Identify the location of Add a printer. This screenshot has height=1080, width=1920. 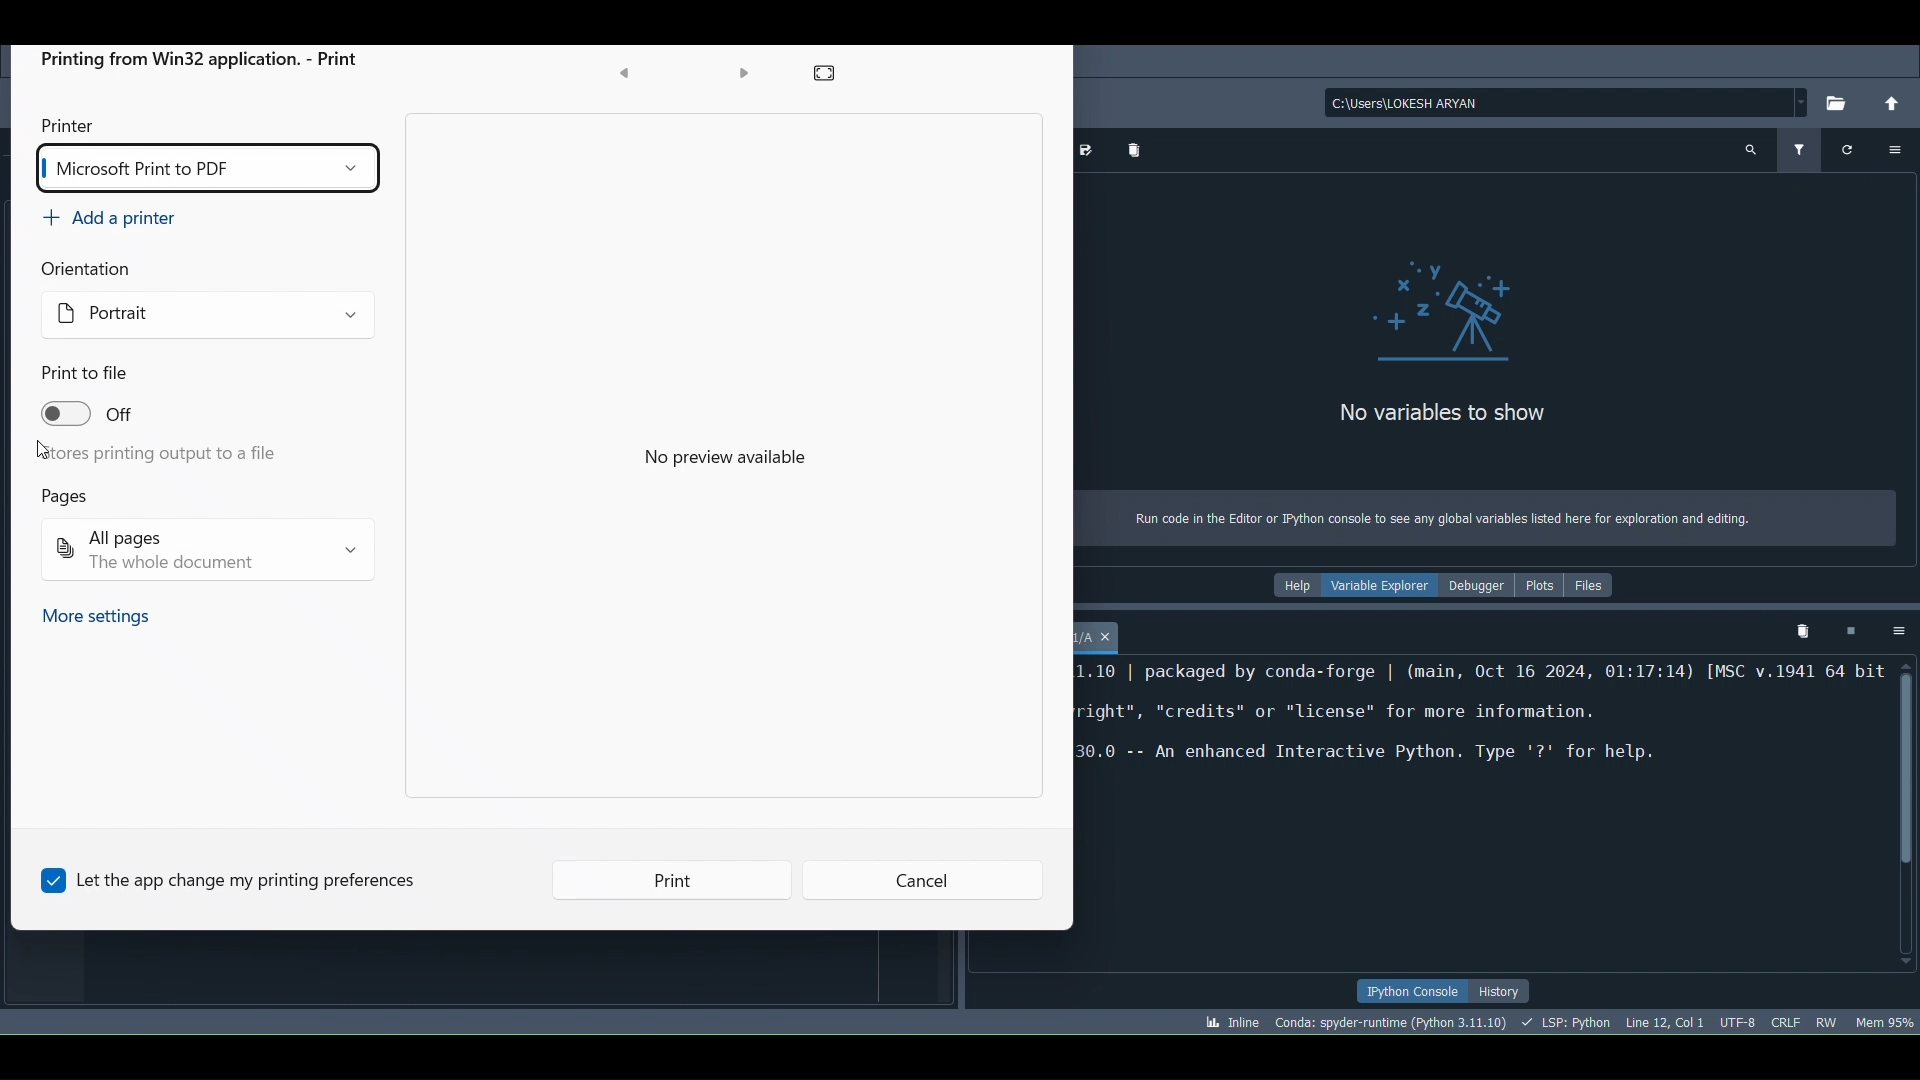
(106, 216).